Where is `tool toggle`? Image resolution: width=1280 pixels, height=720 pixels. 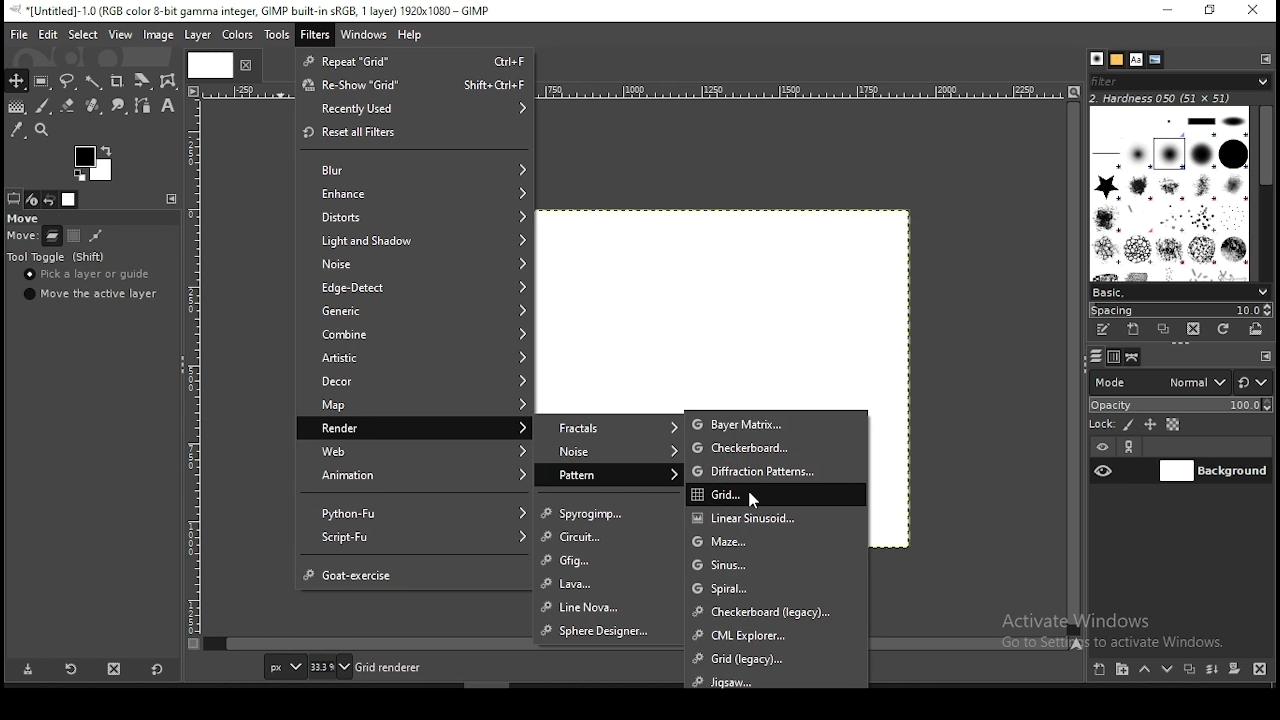
tool toggle is located at coordinates (59, 258).